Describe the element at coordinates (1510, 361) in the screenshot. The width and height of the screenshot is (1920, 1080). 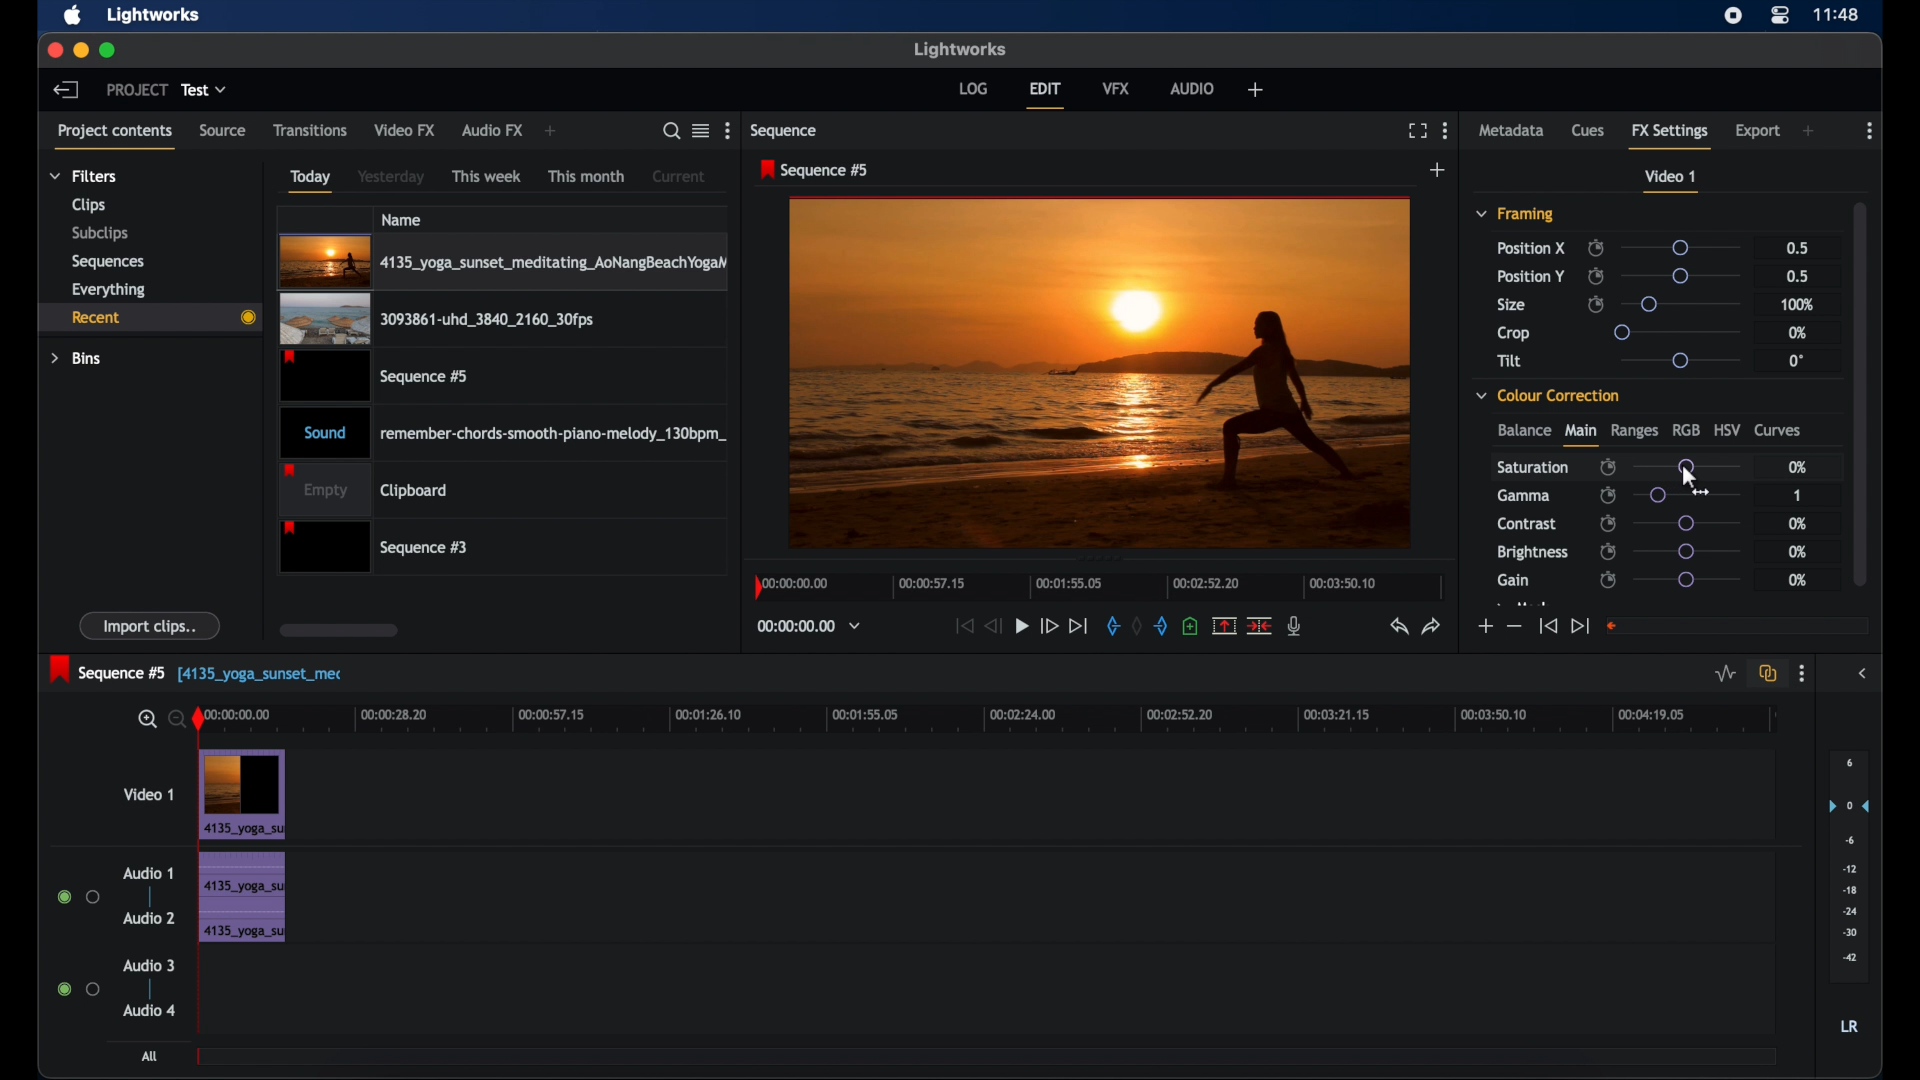
I see `tilt` at that location.